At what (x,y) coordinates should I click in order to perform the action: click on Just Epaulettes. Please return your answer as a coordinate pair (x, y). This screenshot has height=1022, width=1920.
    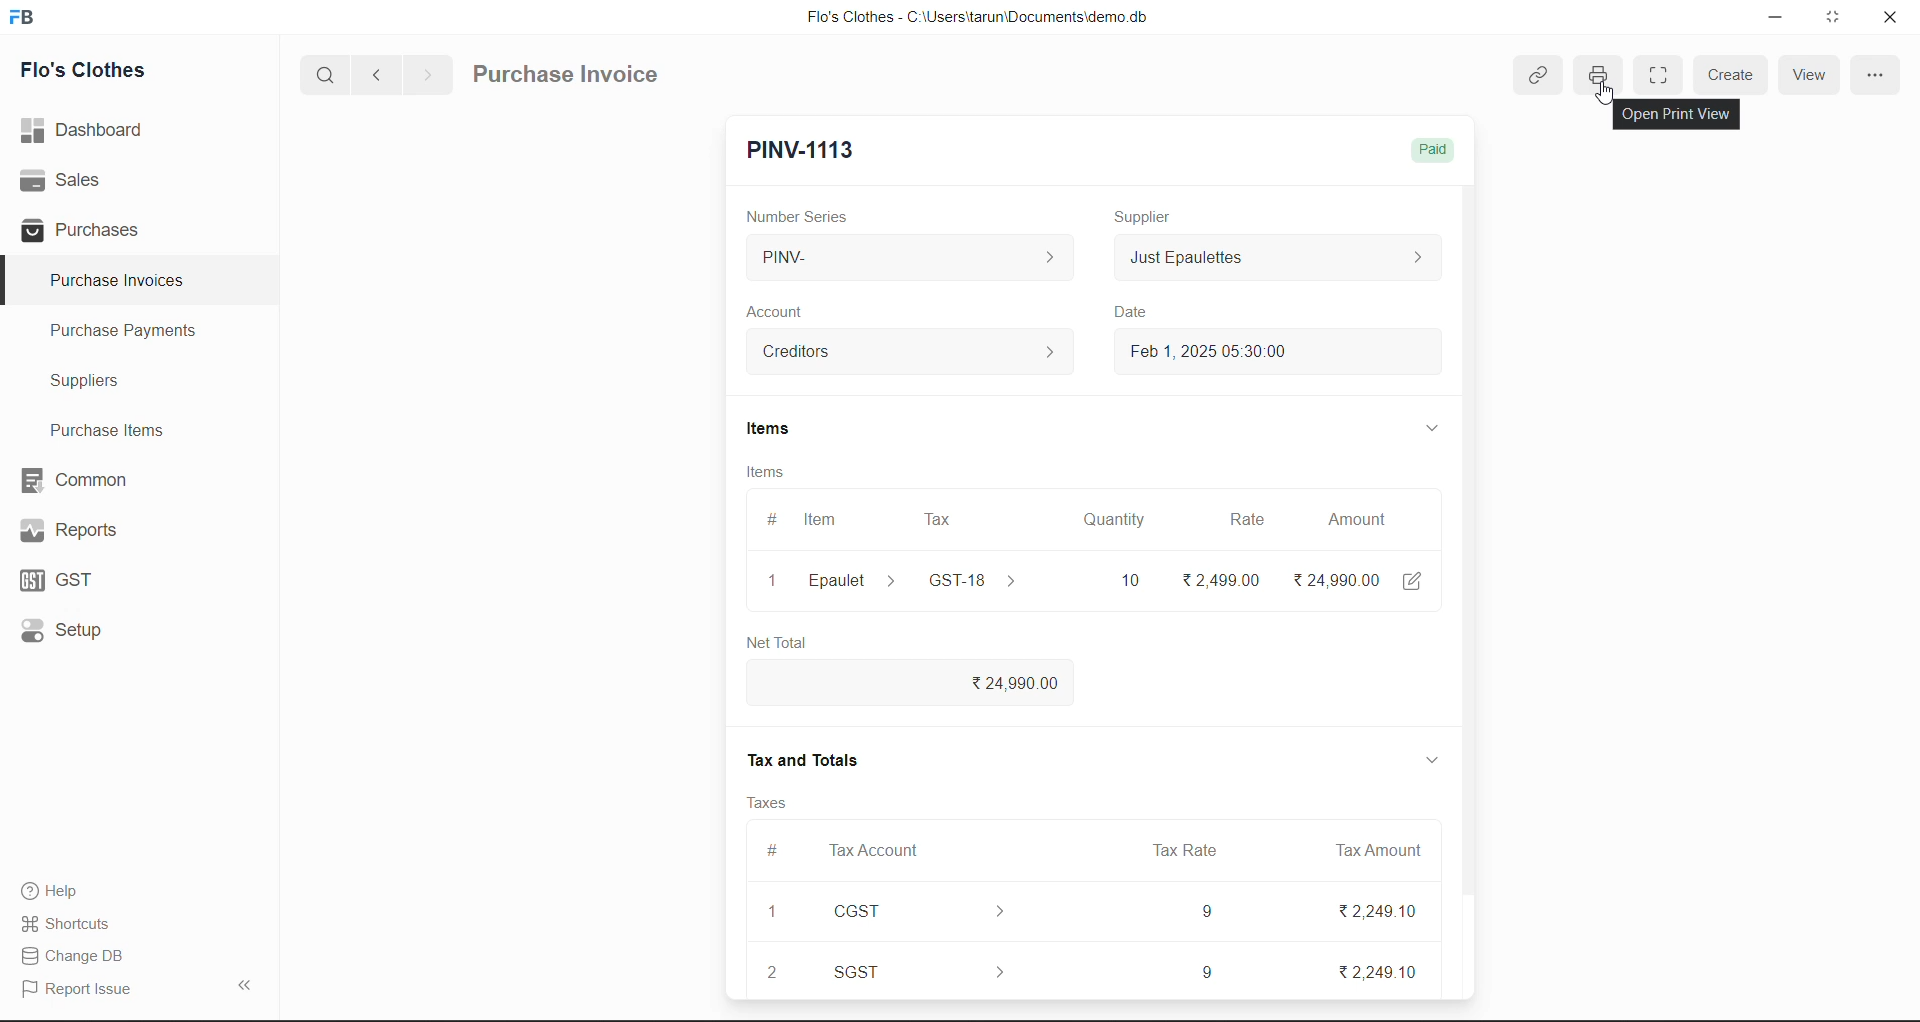
    Looking at the image, I should click on (1273, 256).